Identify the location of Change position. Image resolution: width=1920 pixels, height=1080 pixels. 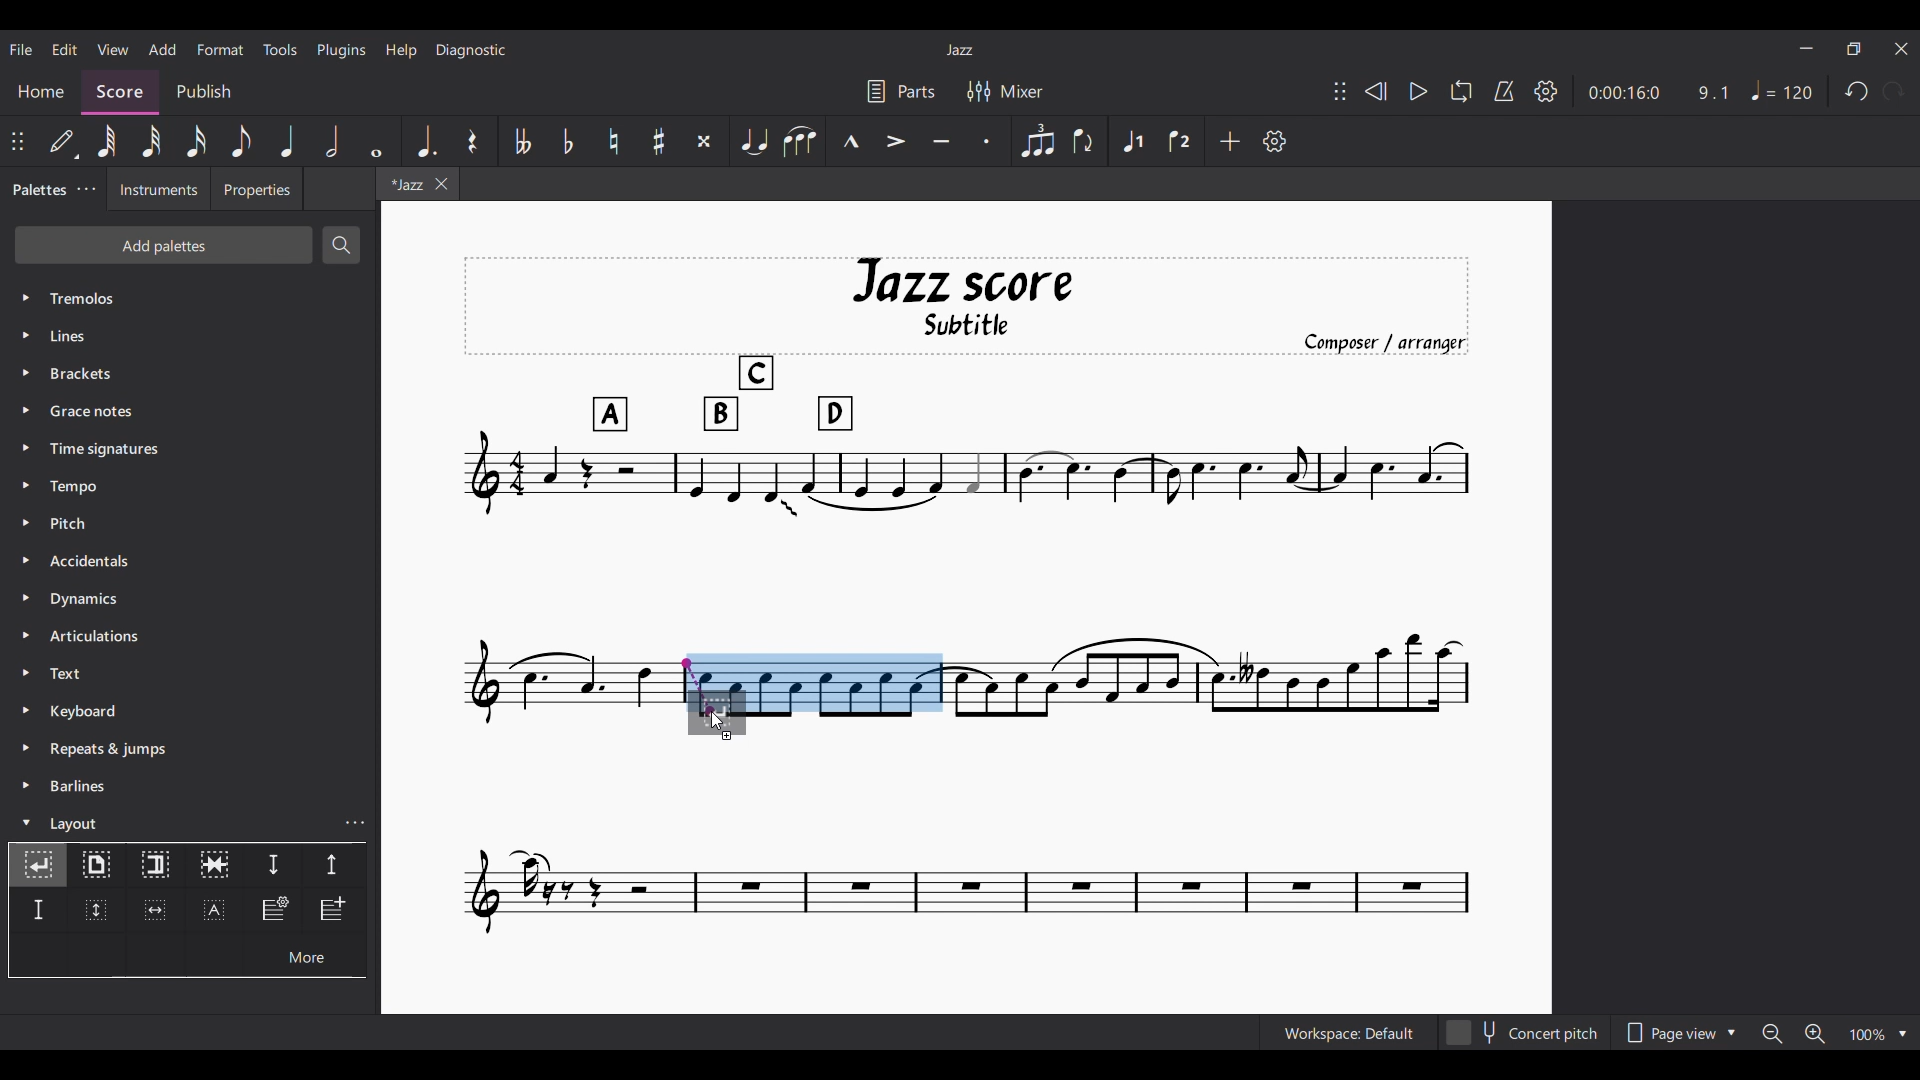
(1340, 91).